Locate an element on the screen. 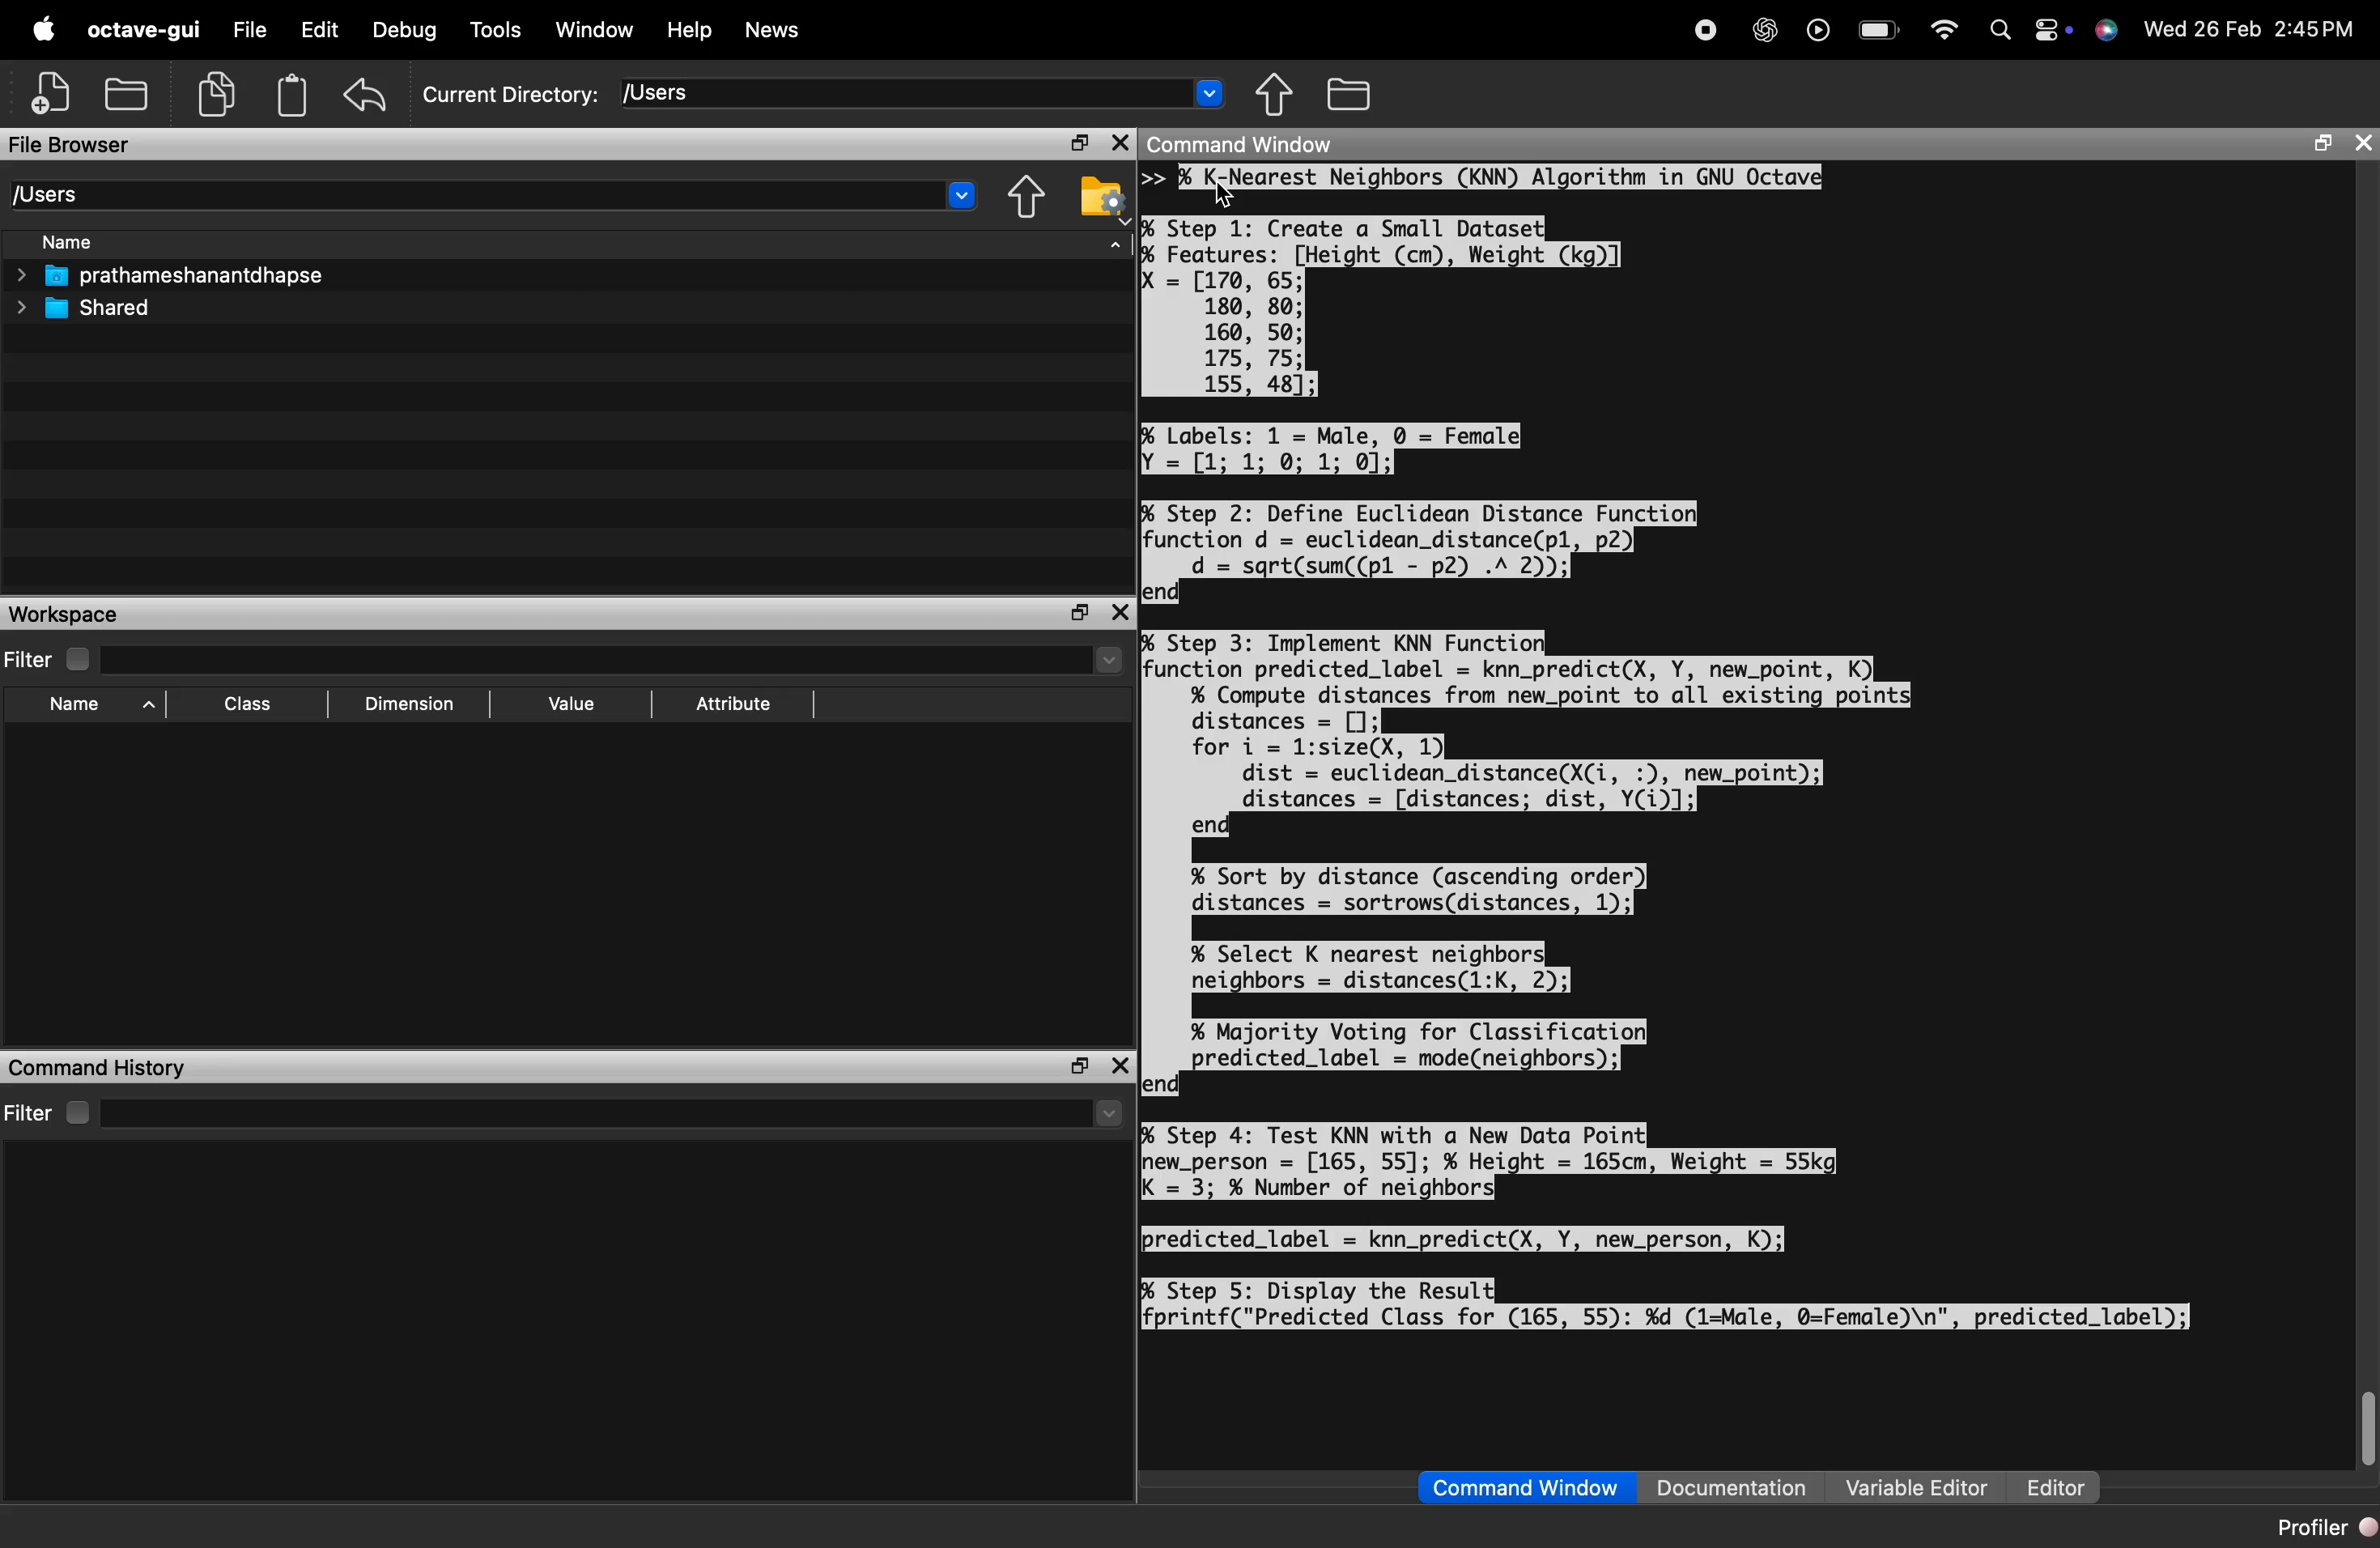 The image size is (2380, 1548). >>
% Step 1: Create a Small Dataset]
% Features: [Height (cm), Weight (kg)]
= [170, 65;
180, 80;
160, 50;
175, 75;
155, 48];
= [1; 1: 9: 1: 0];
% Step 2: Define Euclidean Distance Function
function d = euclidean_distance(pl, p2)
d = sgrt(sum((pl - p2) .A 2));
end]
% Step 3: Implement KNN Function
function predicted_label = knn_predict(X, Y, new_point, K)
% Compute distances from new_point to all existing point
distances = [];
for i = l:size(X, 1)
dist = euclidean_distance(X(i, :), new_point);
distances = [distances; dist, Y(i)];
end
% Sort by distance (ascending order)
distances = sortrows(distances, 1); is located at coordinates (1601, 534).